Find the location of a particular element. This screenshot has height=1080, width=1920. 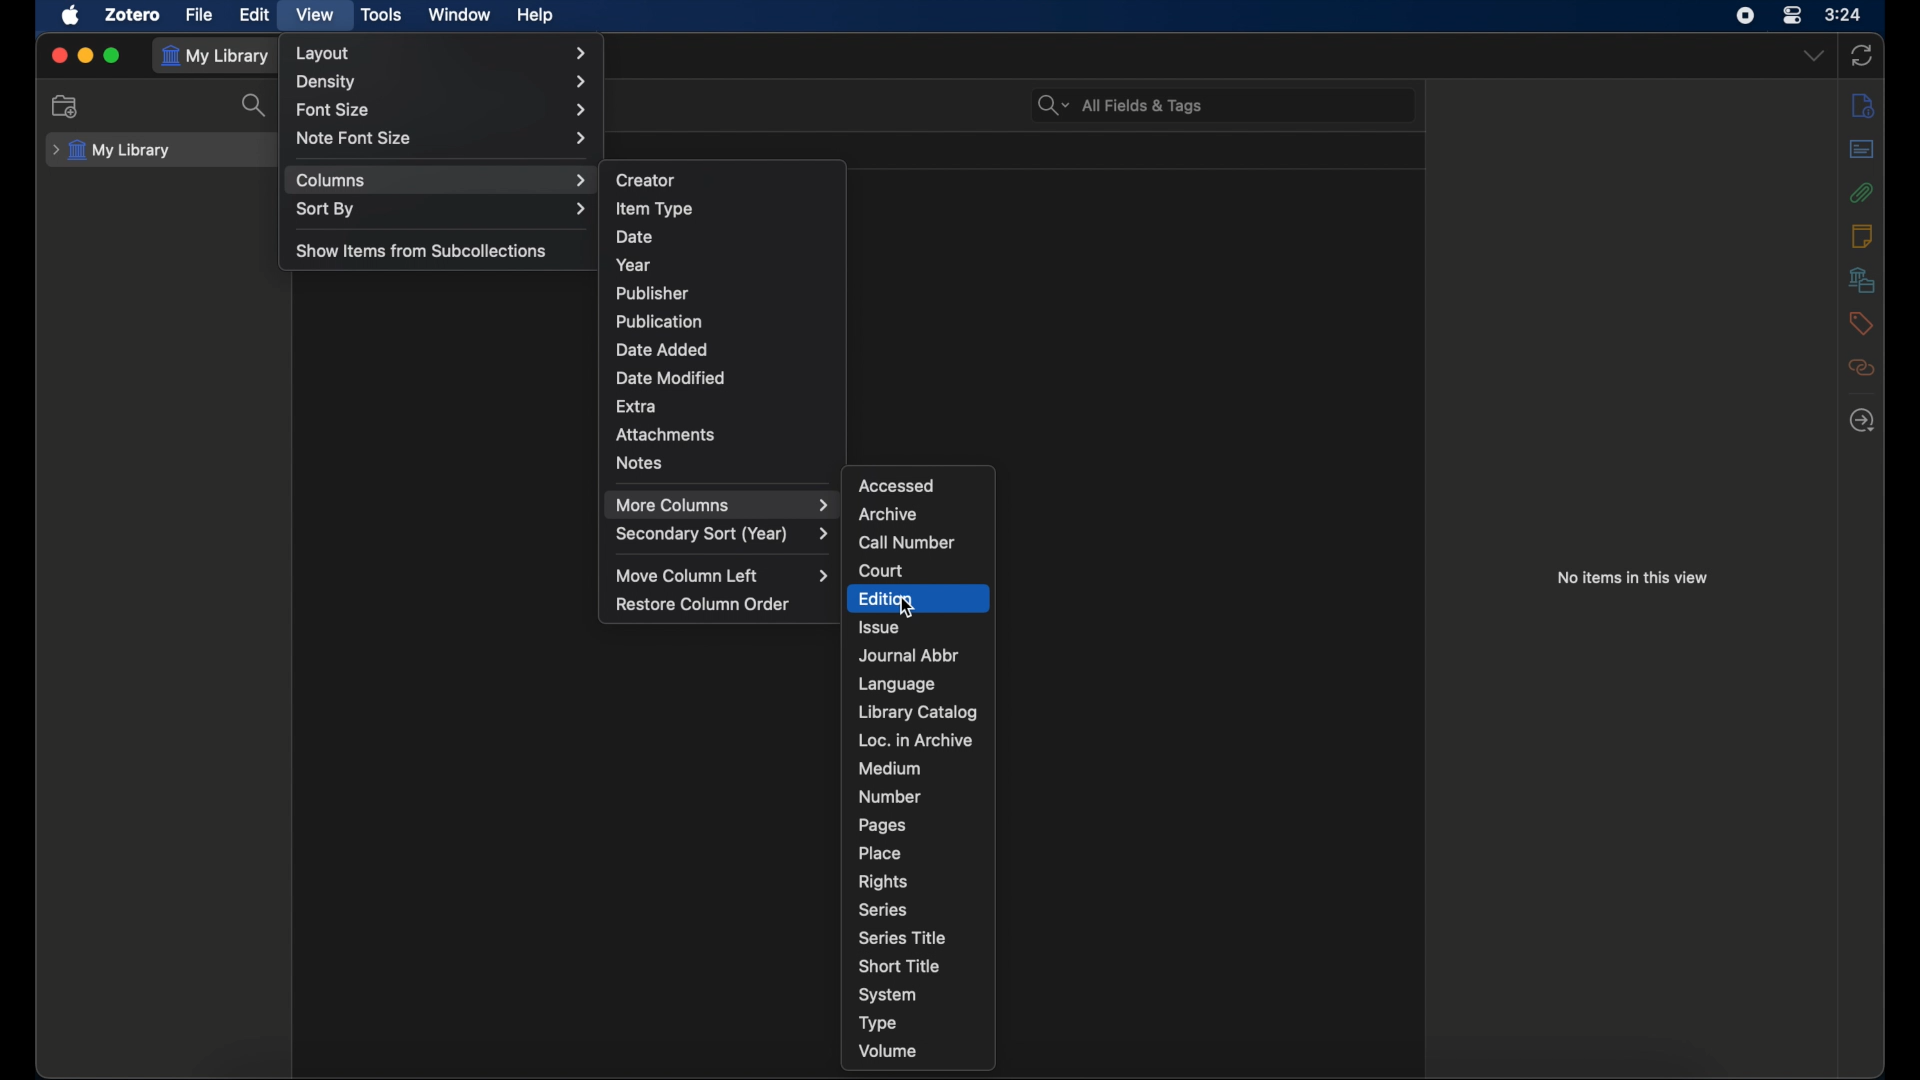

date modified is located at coordinates (672, 378).